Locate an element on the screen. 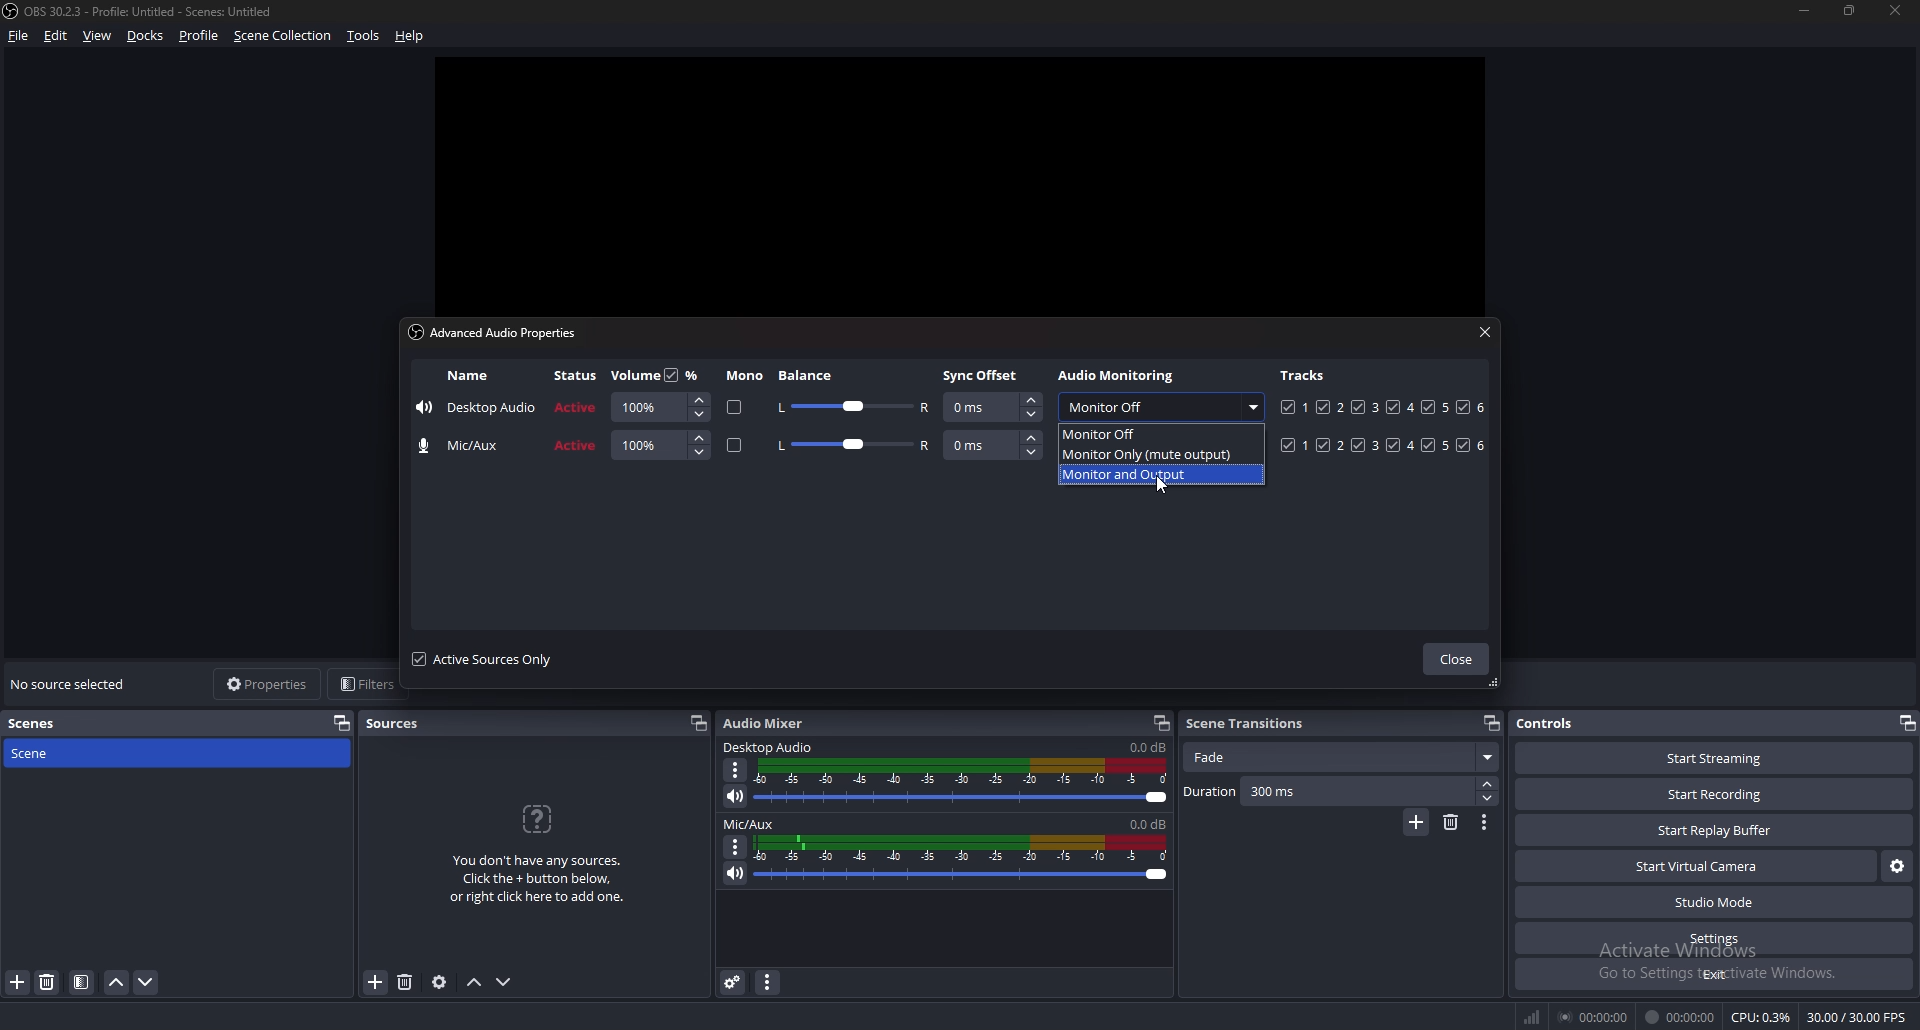 The image size is (1920, 1030). start streaming is located at coordinates (1713, 758).